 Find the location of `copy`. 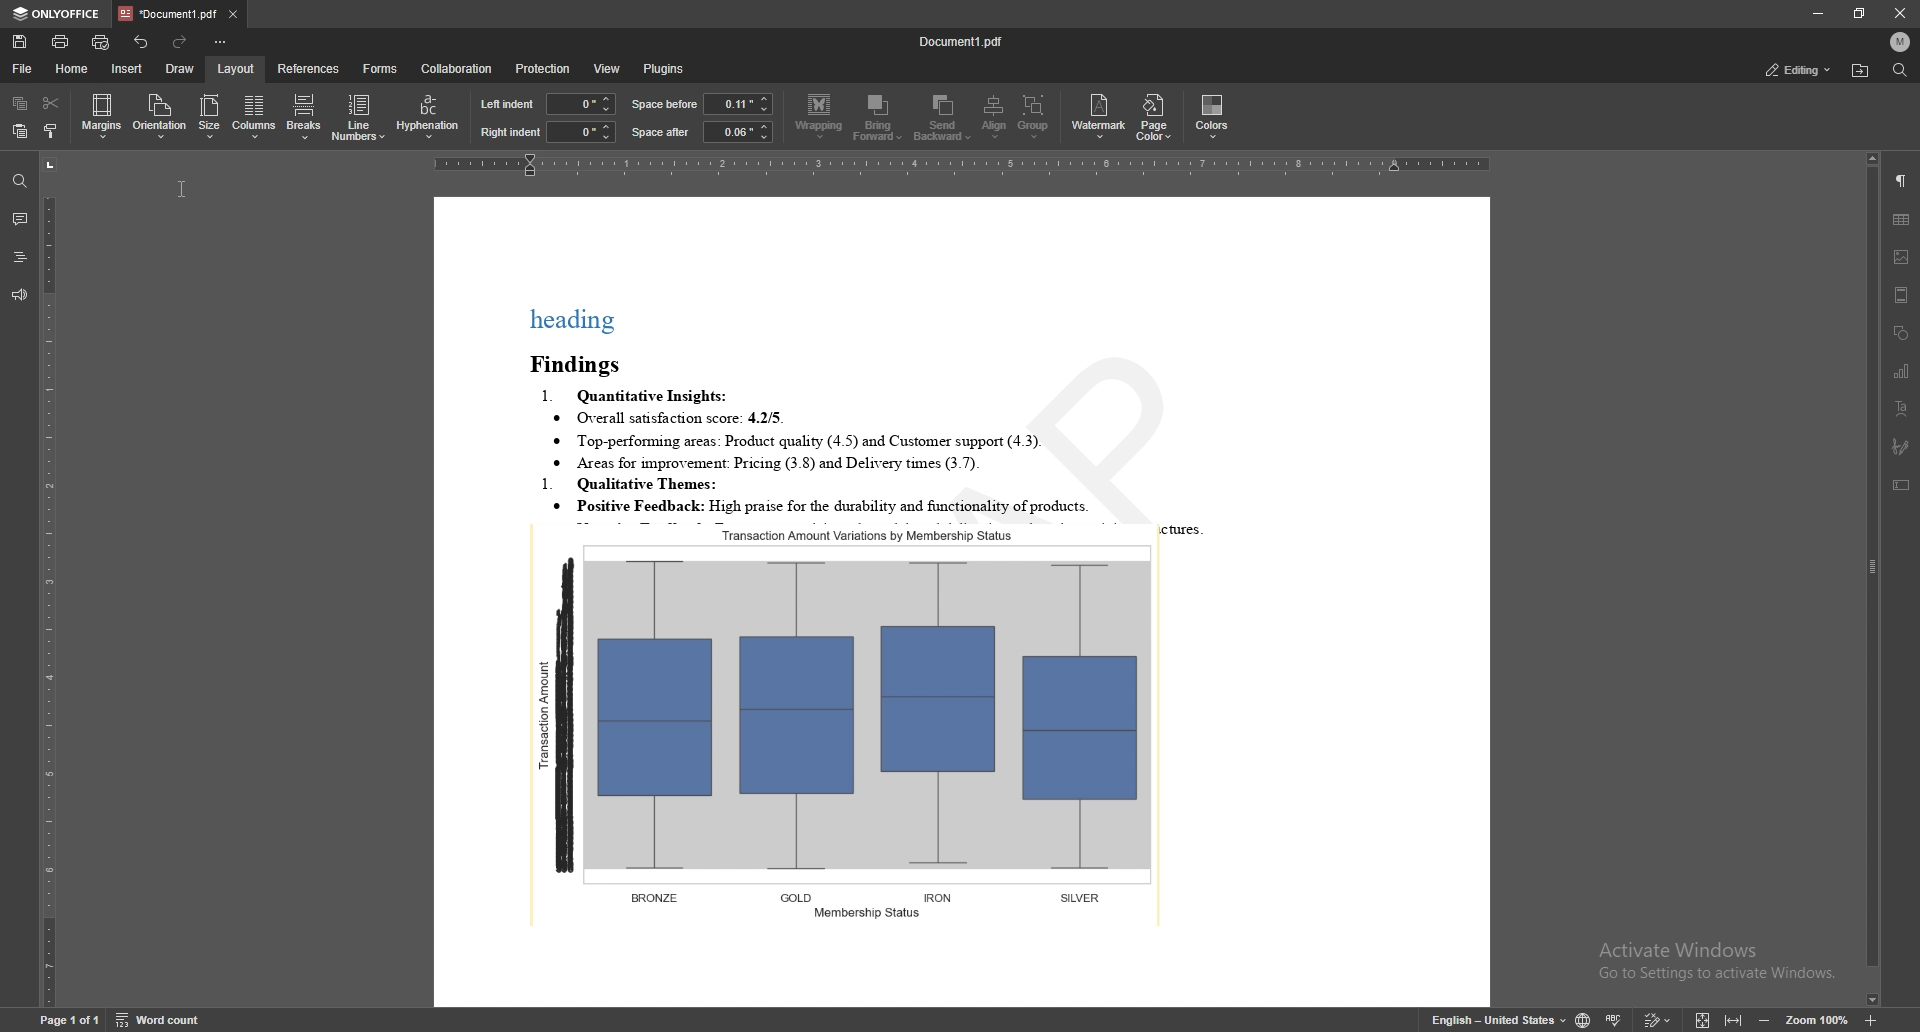

copy is located at coordinates (20, 102).